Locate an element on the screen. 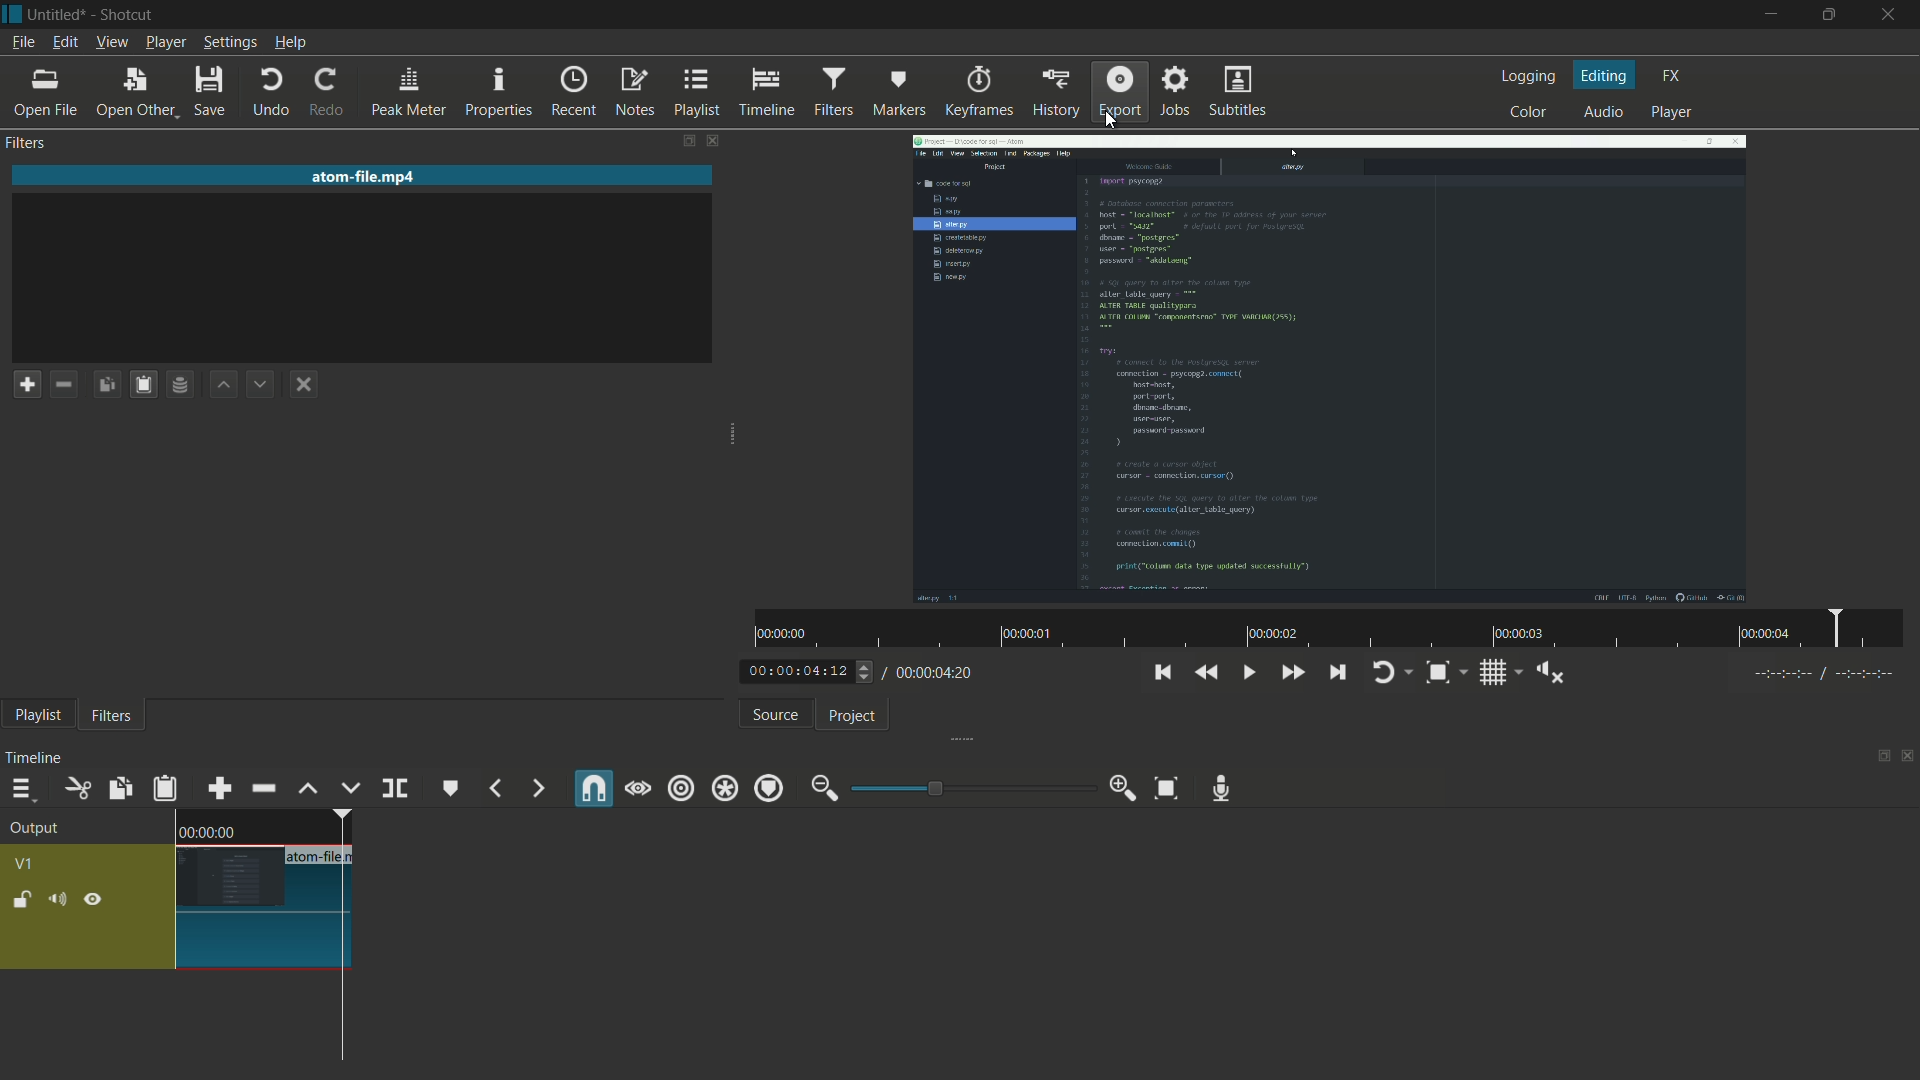 The width and height of the screenshot is (1920, 1080). playlist is located at coordinates (695, 93).